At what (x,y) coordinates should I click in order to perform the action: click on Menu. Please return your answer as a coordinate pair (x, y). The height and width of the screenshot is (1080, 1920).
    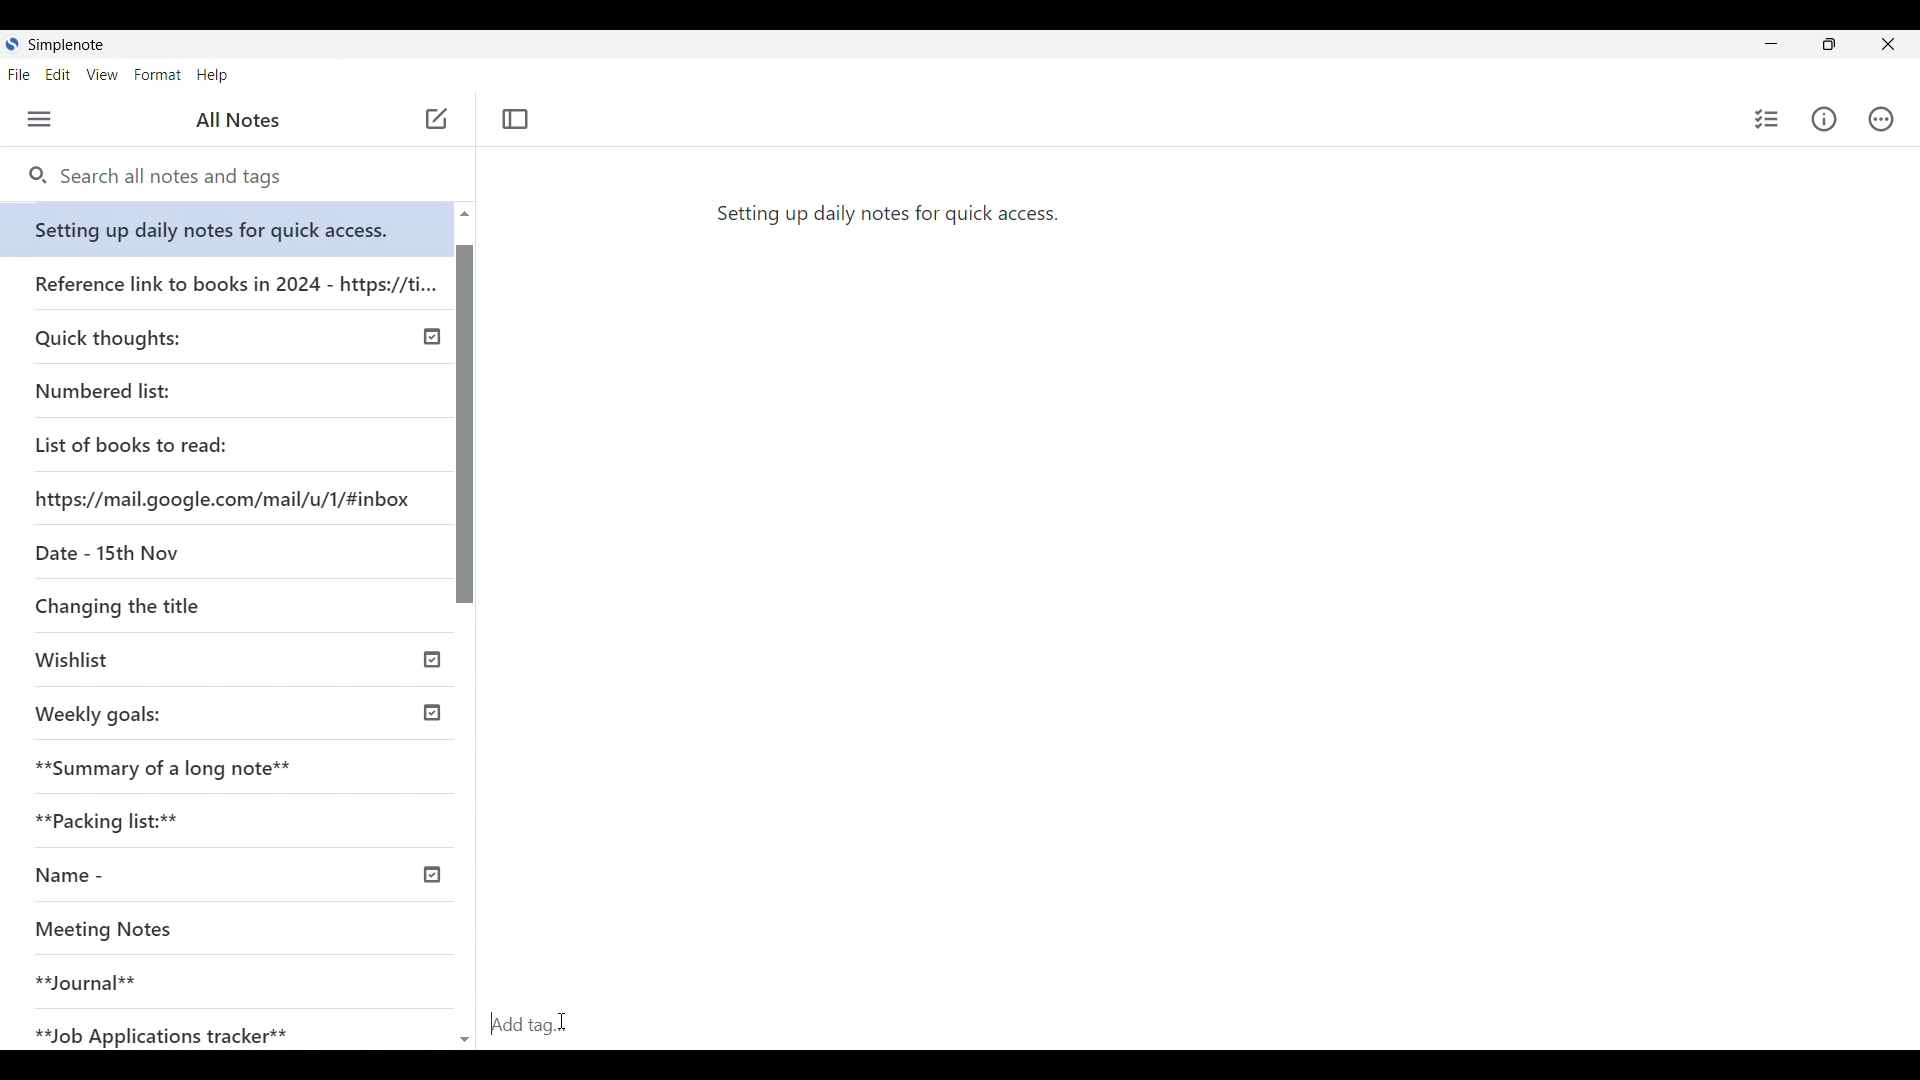
    Looking at the image, I should click on (39, 119).